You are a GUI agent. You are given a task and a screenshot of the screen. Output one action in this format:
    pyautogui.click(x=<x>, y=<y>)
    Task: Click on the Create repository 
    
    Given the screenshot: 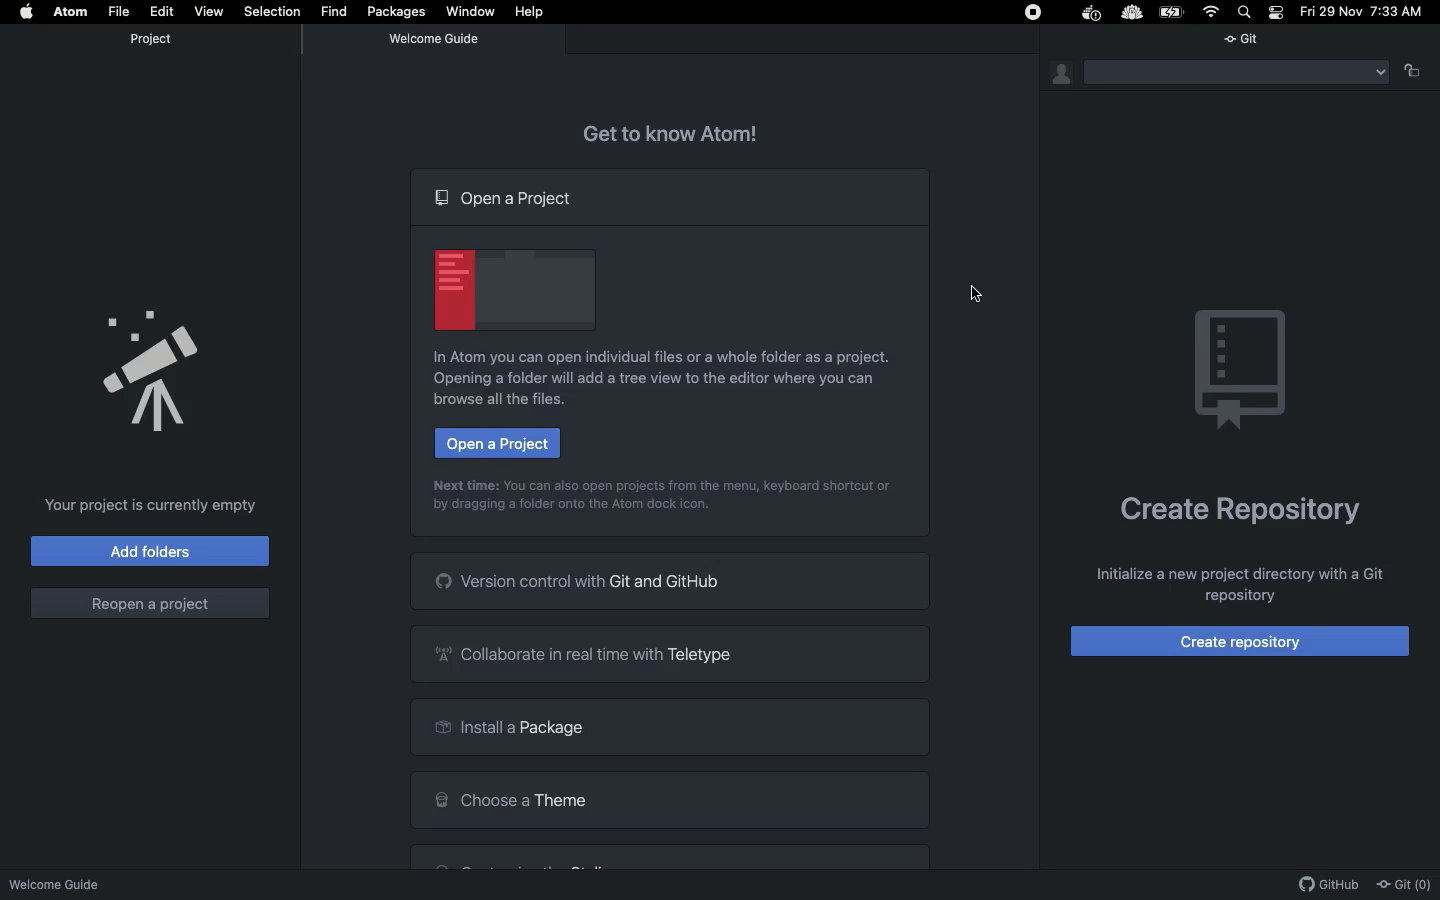 What is the action you would take?
    pyautogui.click(x=1242, y=642)
    